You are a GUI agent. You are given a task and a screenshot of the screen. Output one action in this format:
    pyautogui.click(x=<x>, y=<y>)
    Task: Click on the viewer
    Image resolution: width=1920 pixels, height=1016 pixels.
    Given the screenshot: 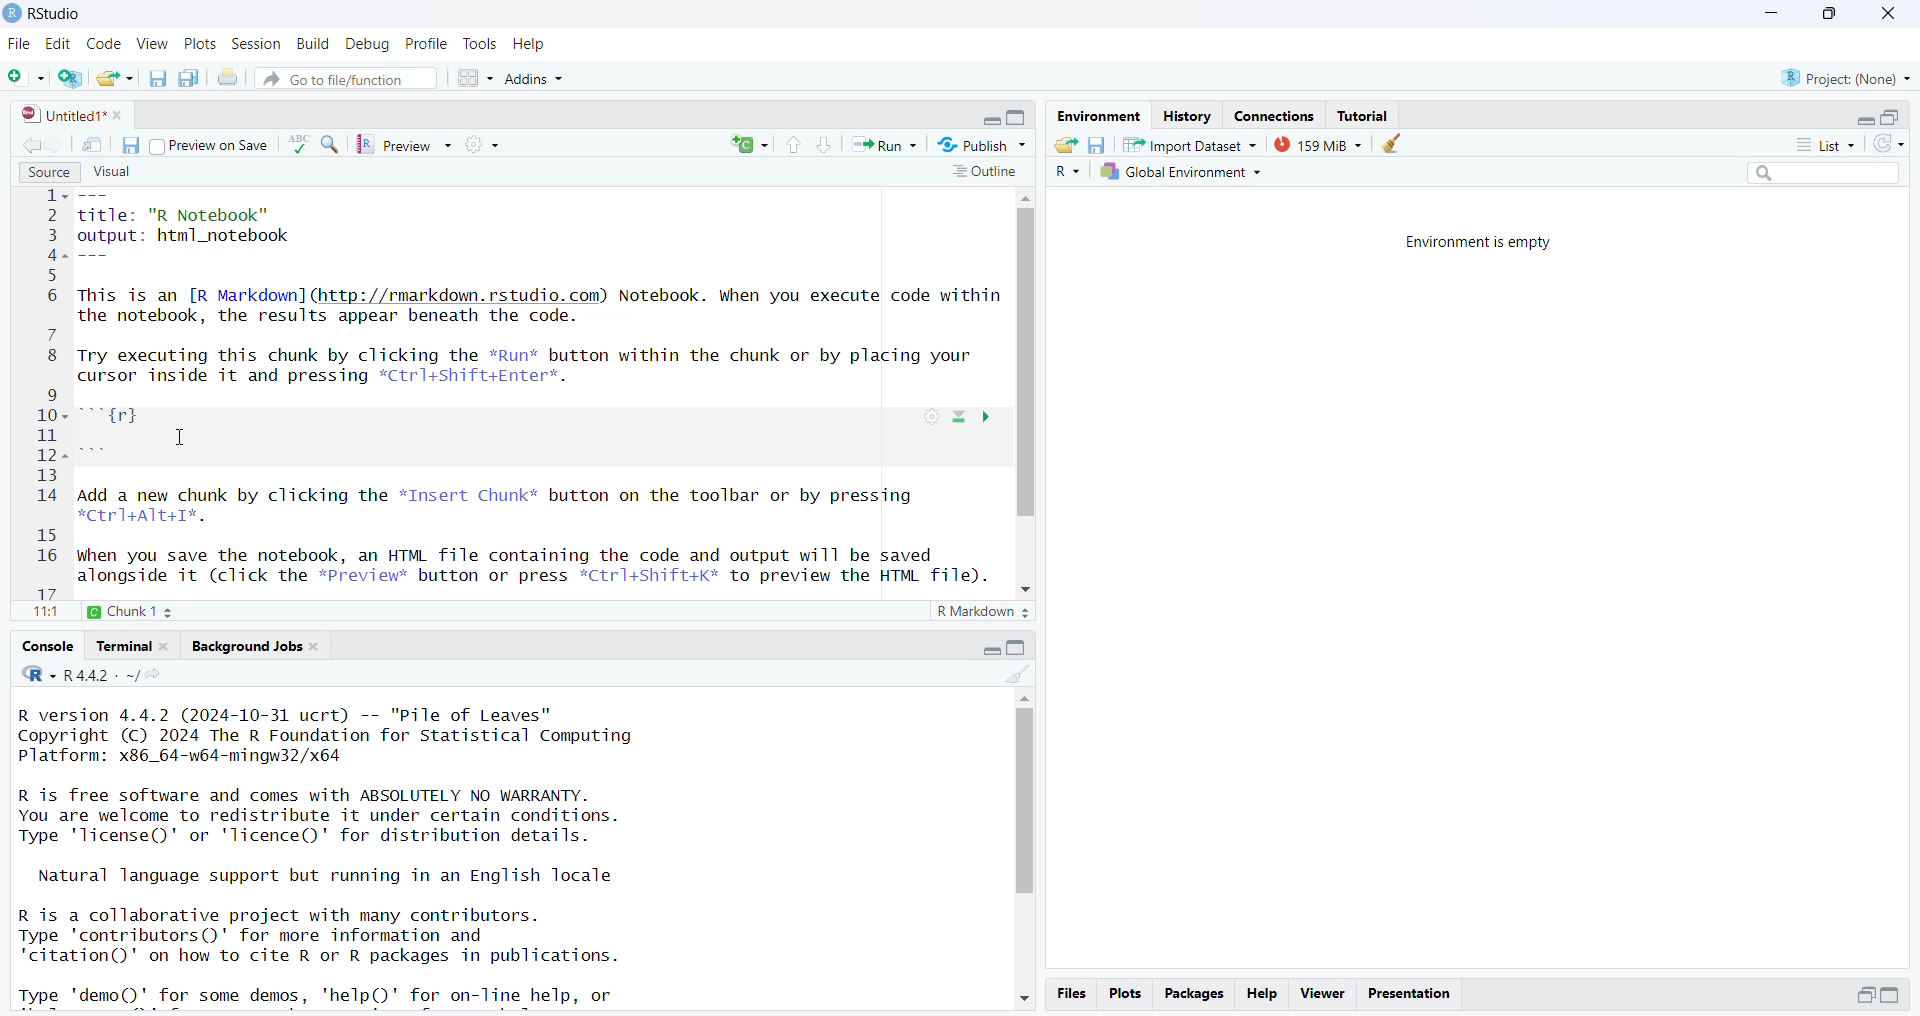 What is the action you would take?
    pyautogui.click(x=1322, y=994)
    